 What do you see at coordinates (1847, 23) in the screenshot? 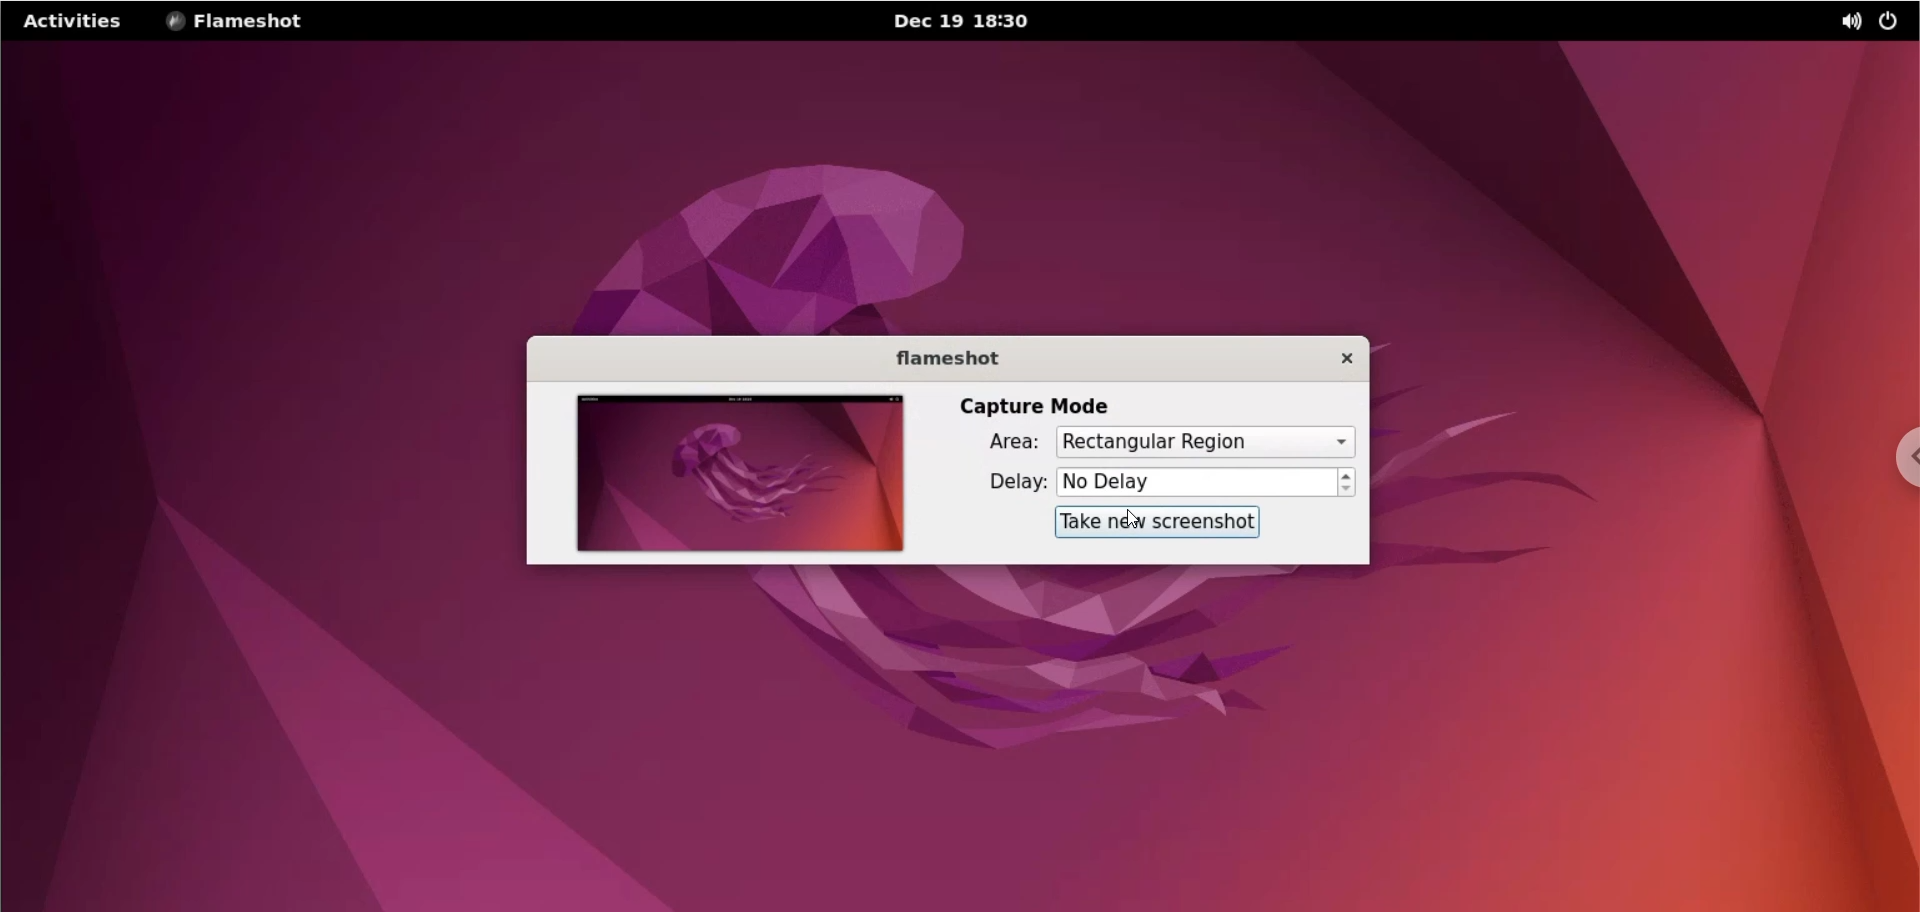
I see `sound options` at bounding box center [1847, 23].